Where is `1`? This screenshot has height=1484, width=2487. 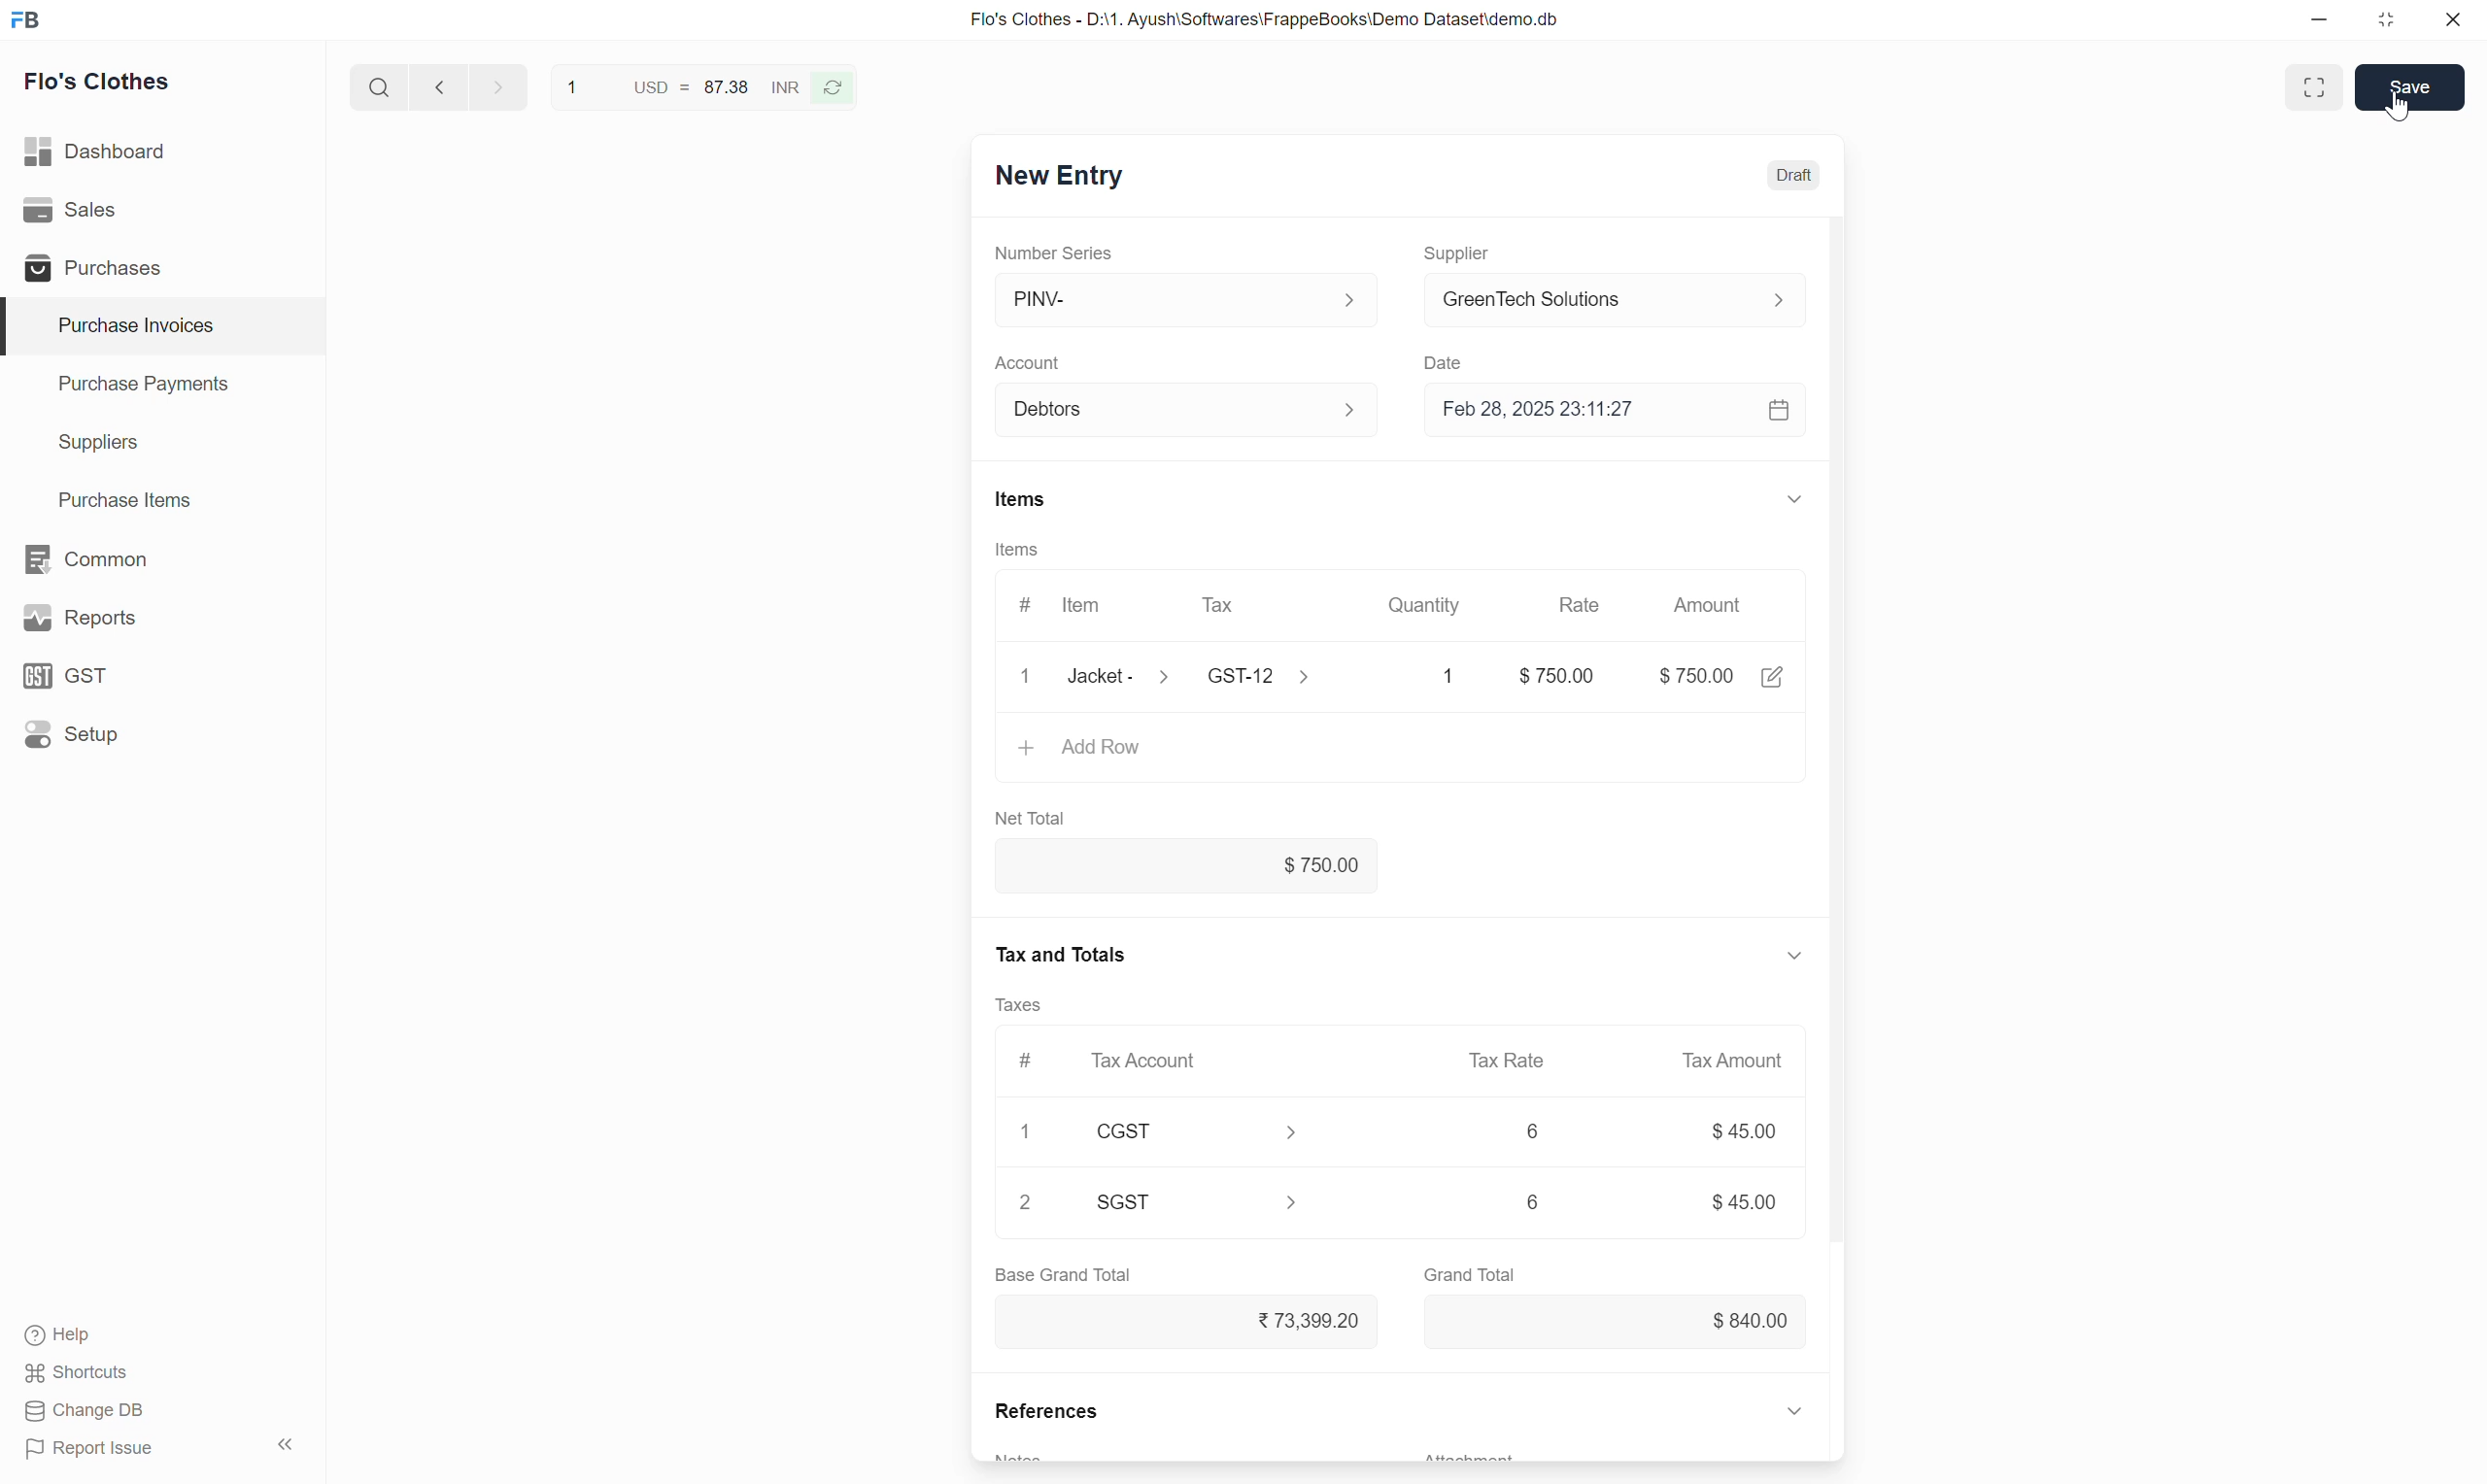
1 is located at coordinates (1431, 676).